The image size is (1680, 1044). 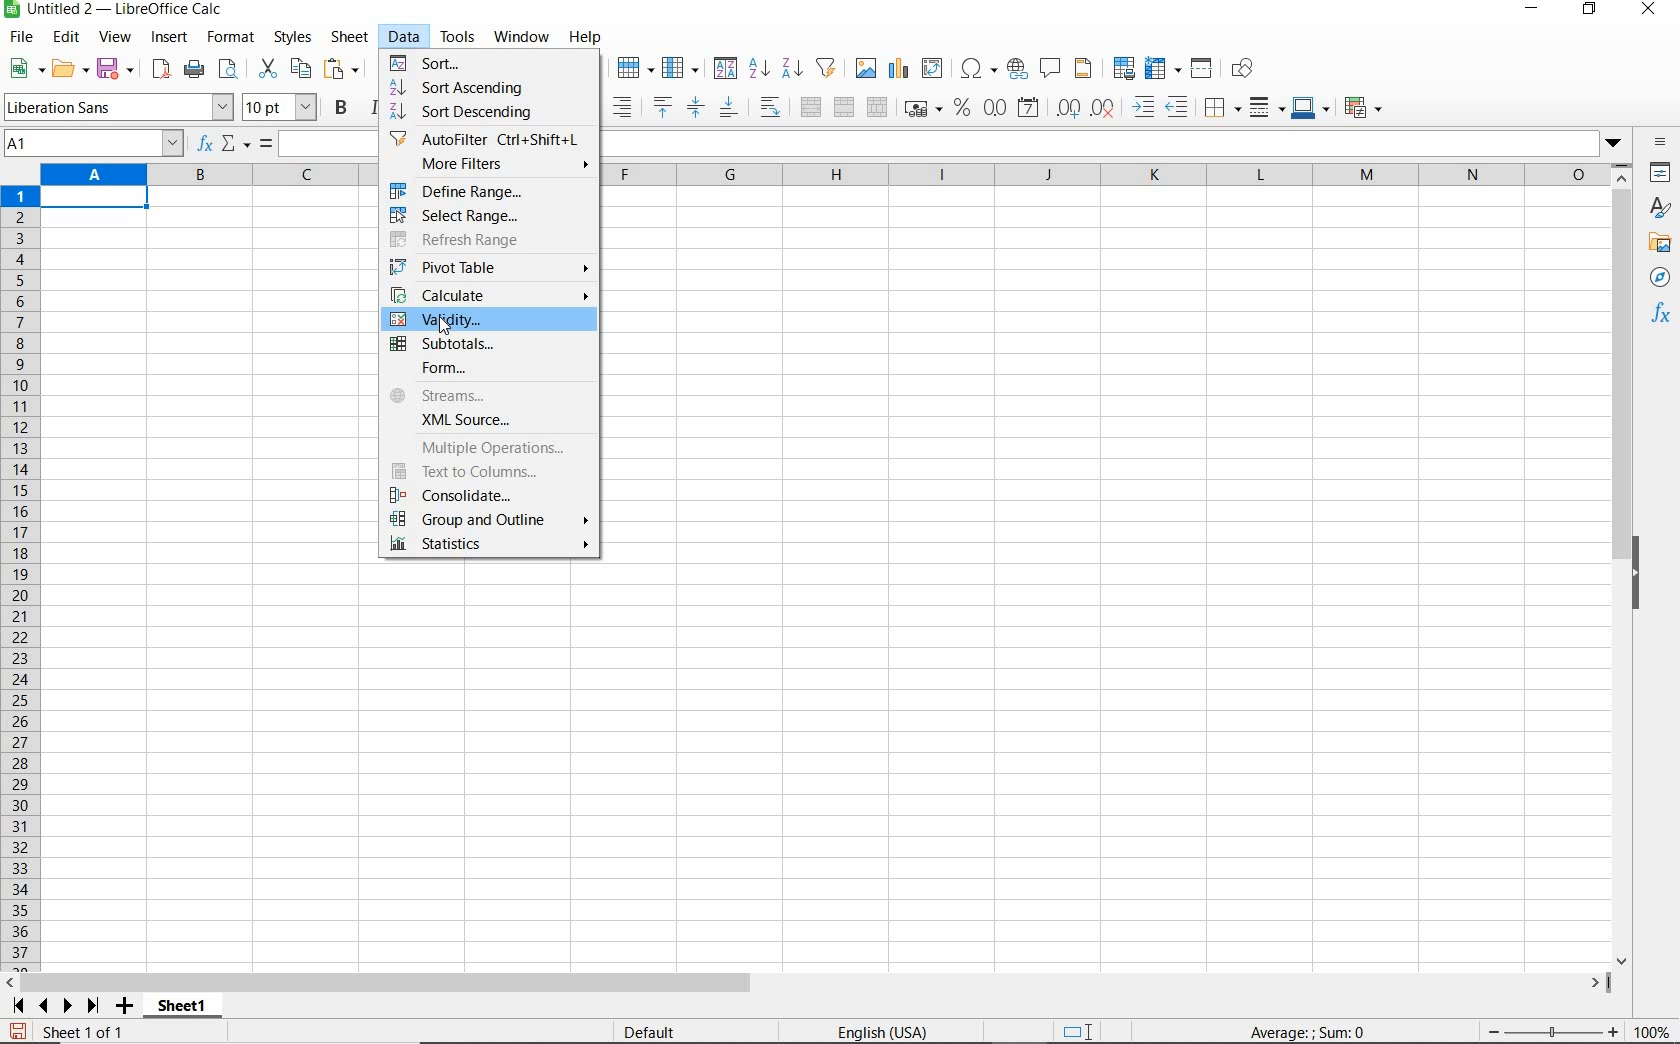 What do you see at coordinates (114, 11) in the screenshot?
I see `file name` at bounding box center [114, 11].